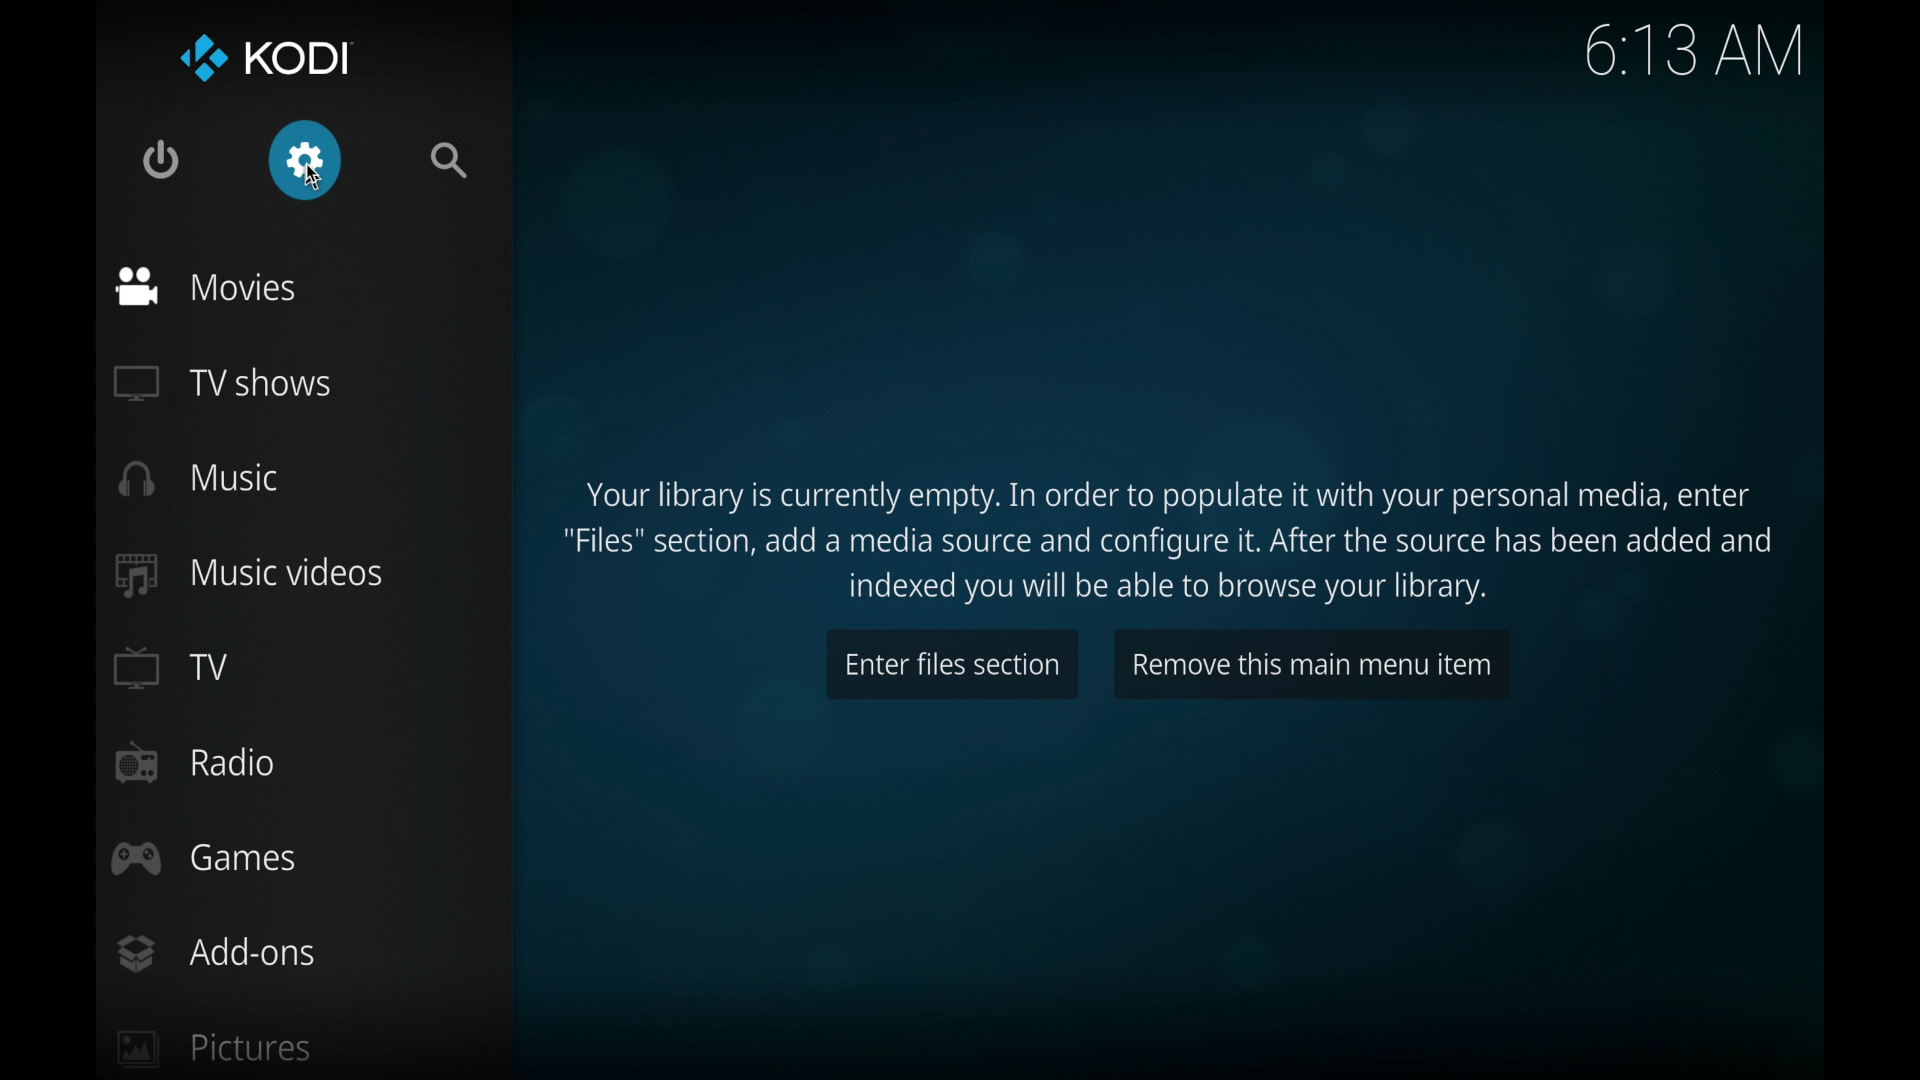 The image size is (1920, 1080). Describe the element at coordinates (247, 575) in the screenshot. I see `music videos` at that location.